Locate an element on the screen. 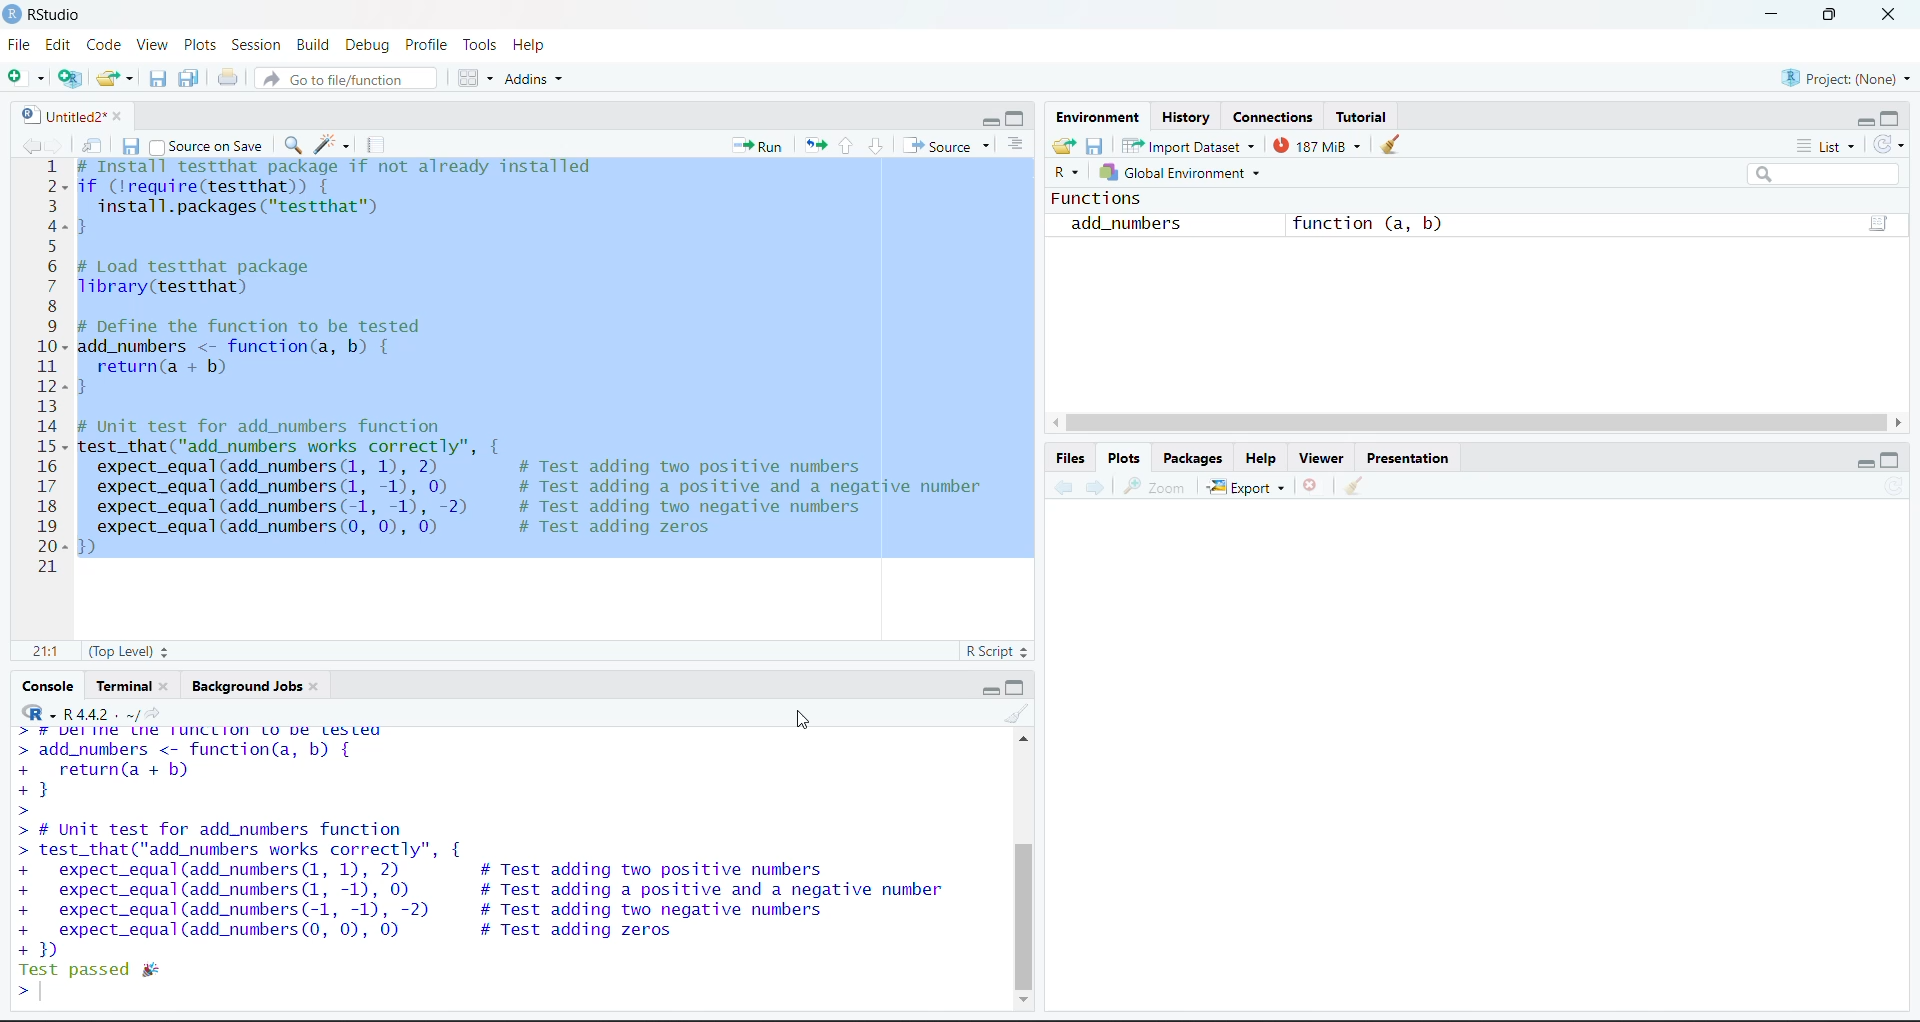  close is located at coordinates (316, 684).